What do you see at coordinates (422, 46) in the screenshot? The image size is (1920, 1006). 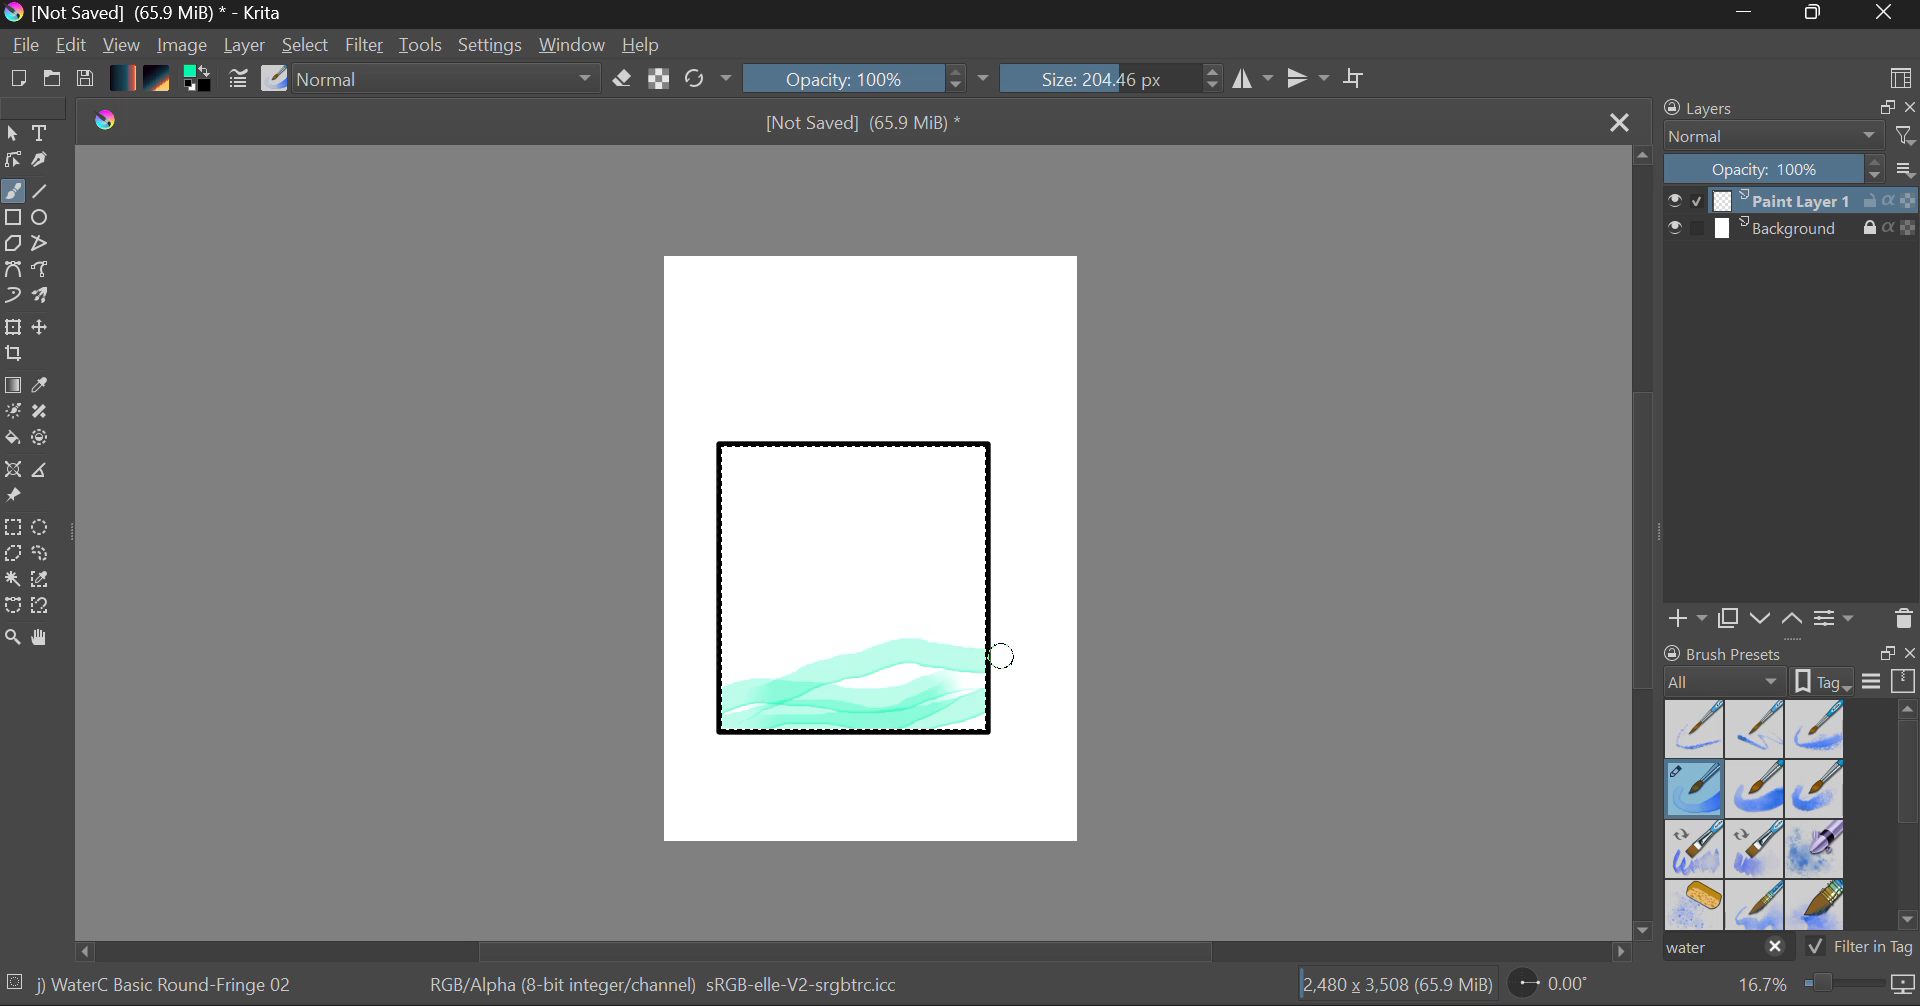 I see `Tools` at bounding box center [422, 46].